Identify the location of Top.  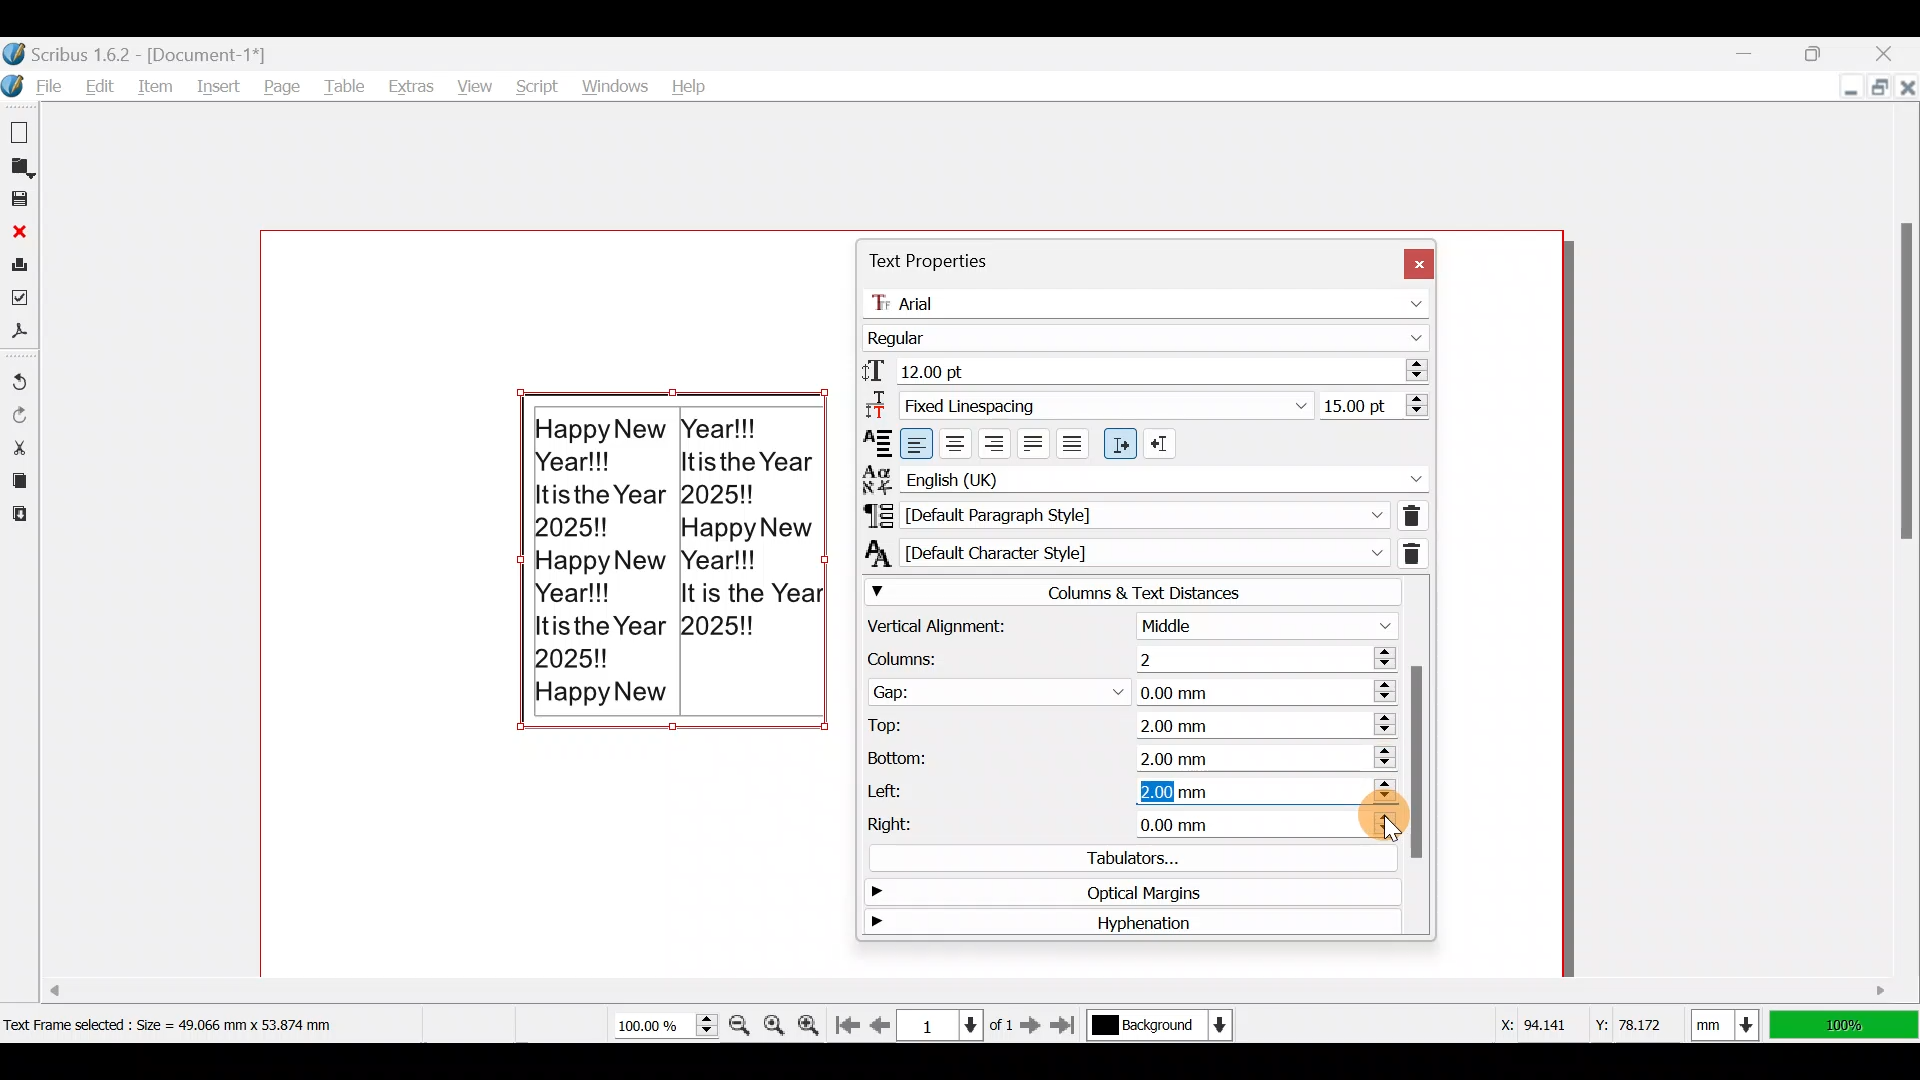
(1124, 722).